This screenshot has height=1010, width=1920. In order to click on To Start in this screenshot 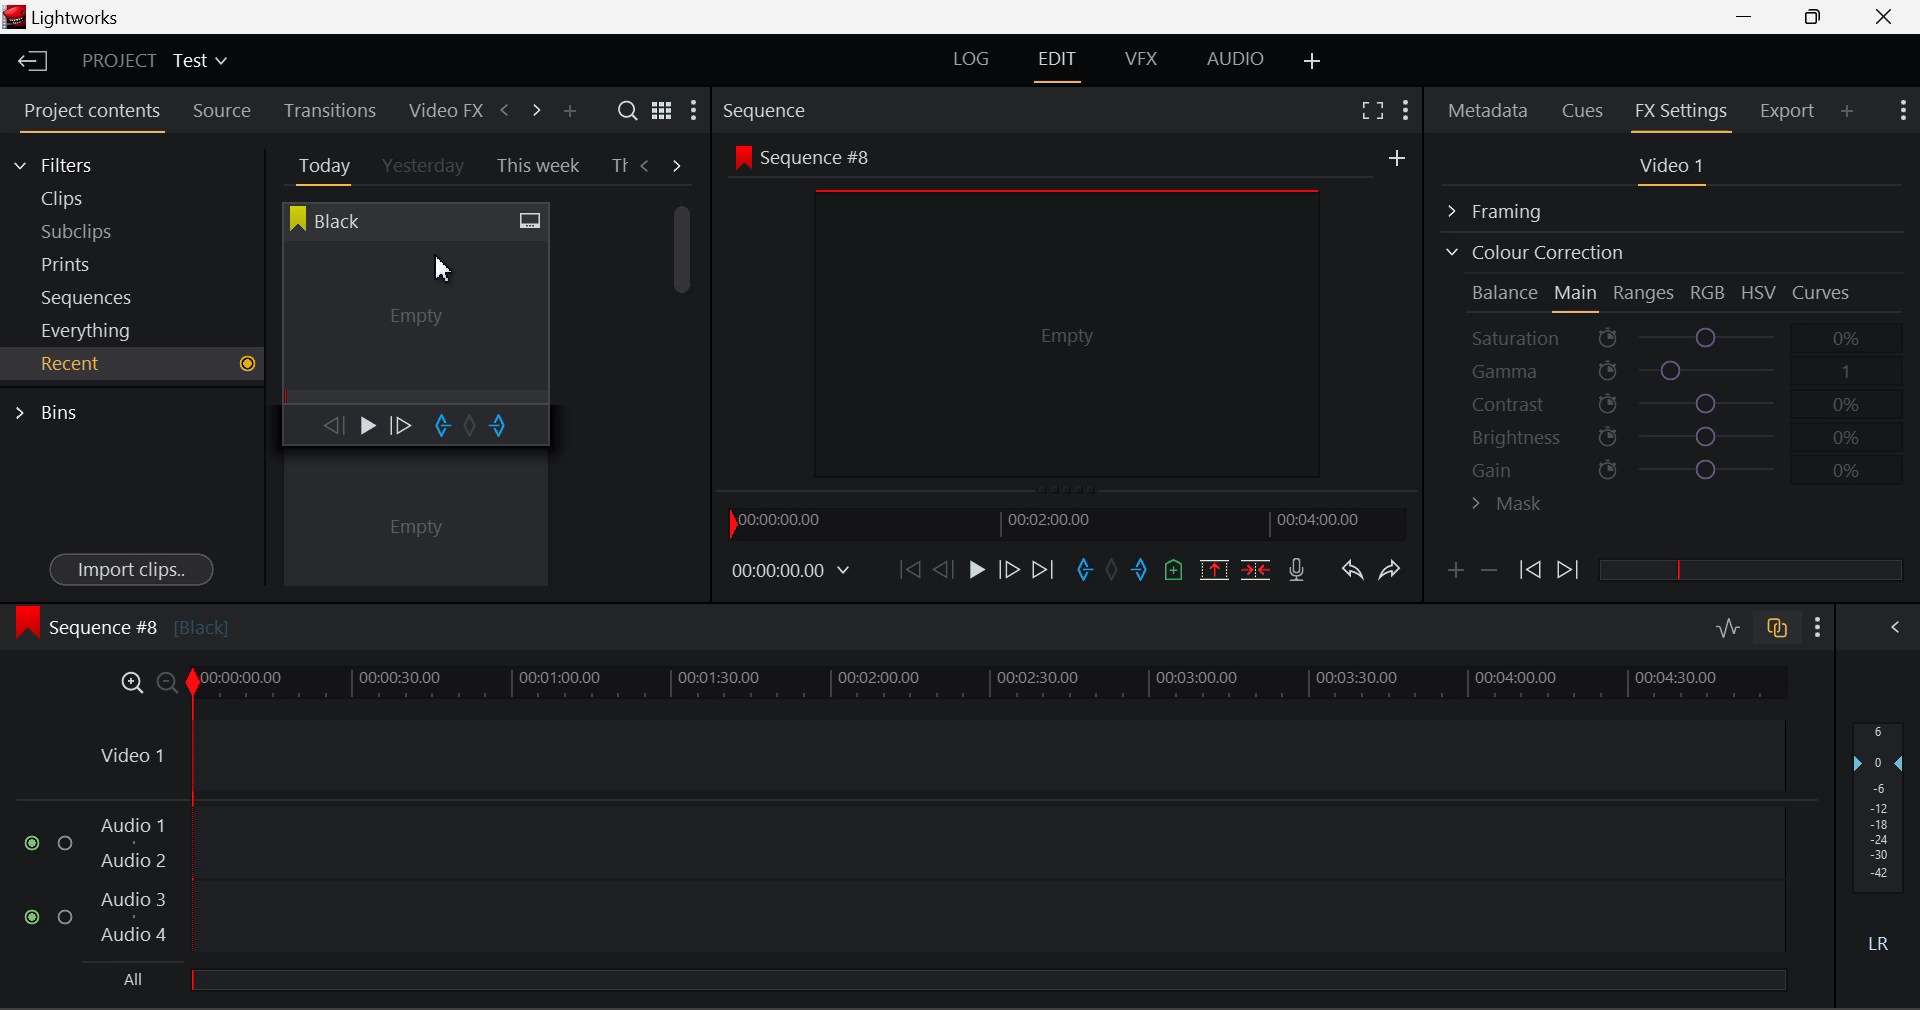, I will do `click(908, 569)`.